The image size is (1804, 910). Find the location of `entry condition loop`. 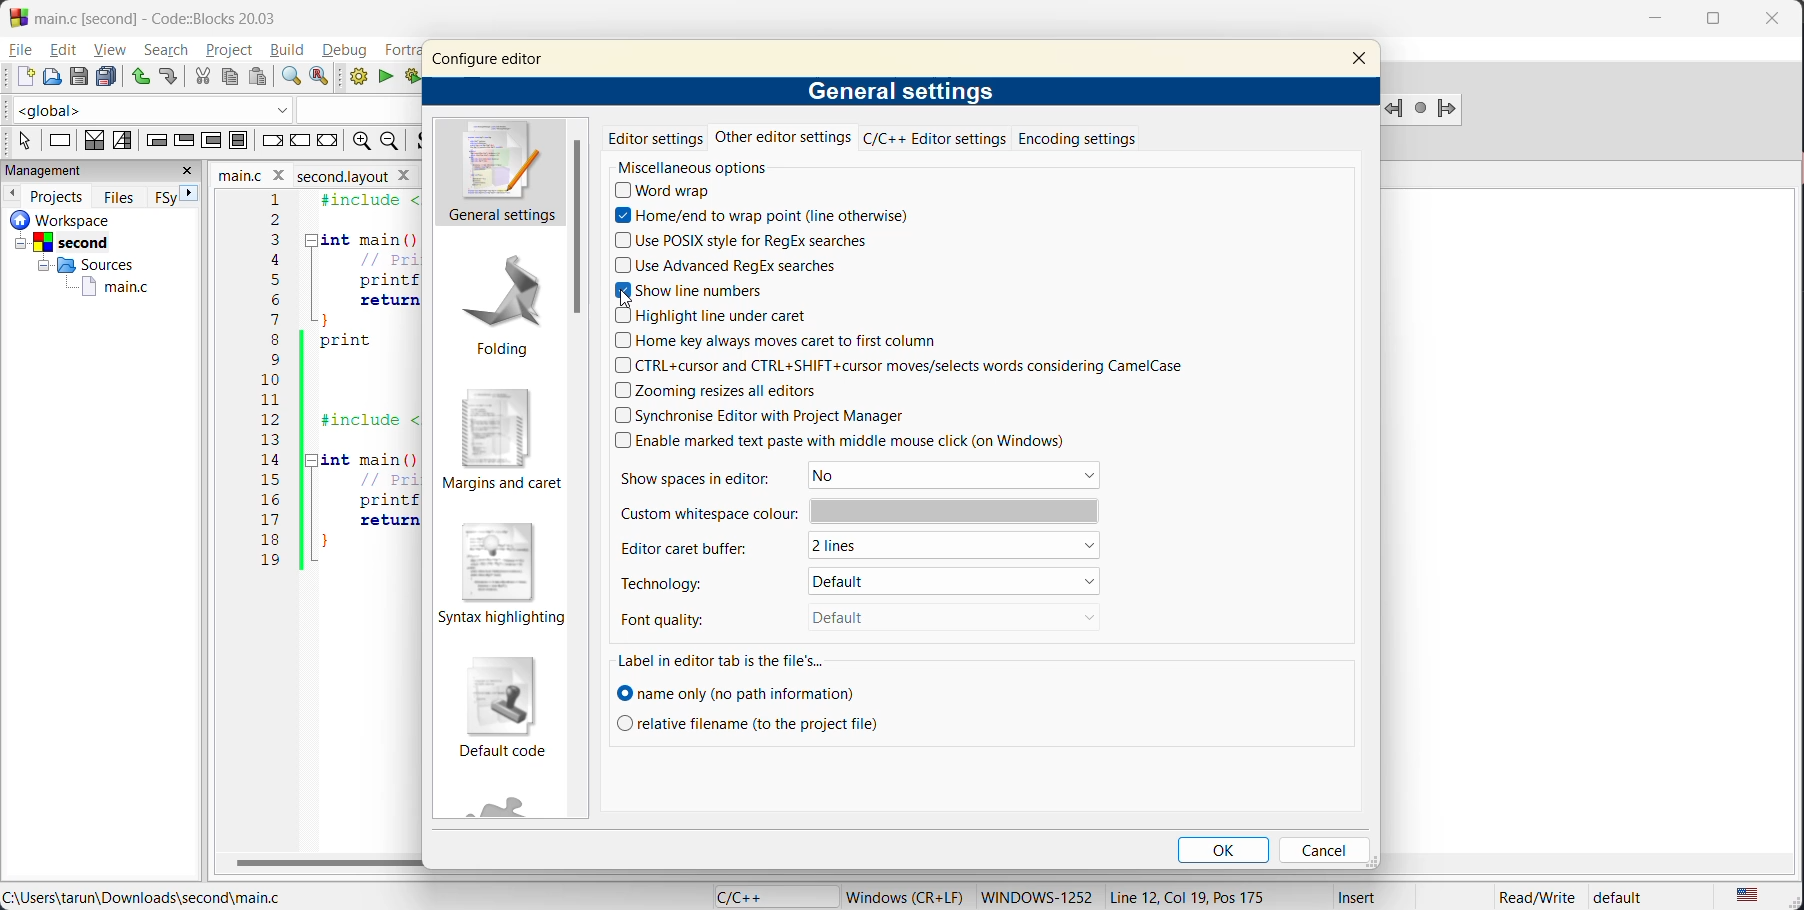

entry condition loop is located at coordinates (155, 142).